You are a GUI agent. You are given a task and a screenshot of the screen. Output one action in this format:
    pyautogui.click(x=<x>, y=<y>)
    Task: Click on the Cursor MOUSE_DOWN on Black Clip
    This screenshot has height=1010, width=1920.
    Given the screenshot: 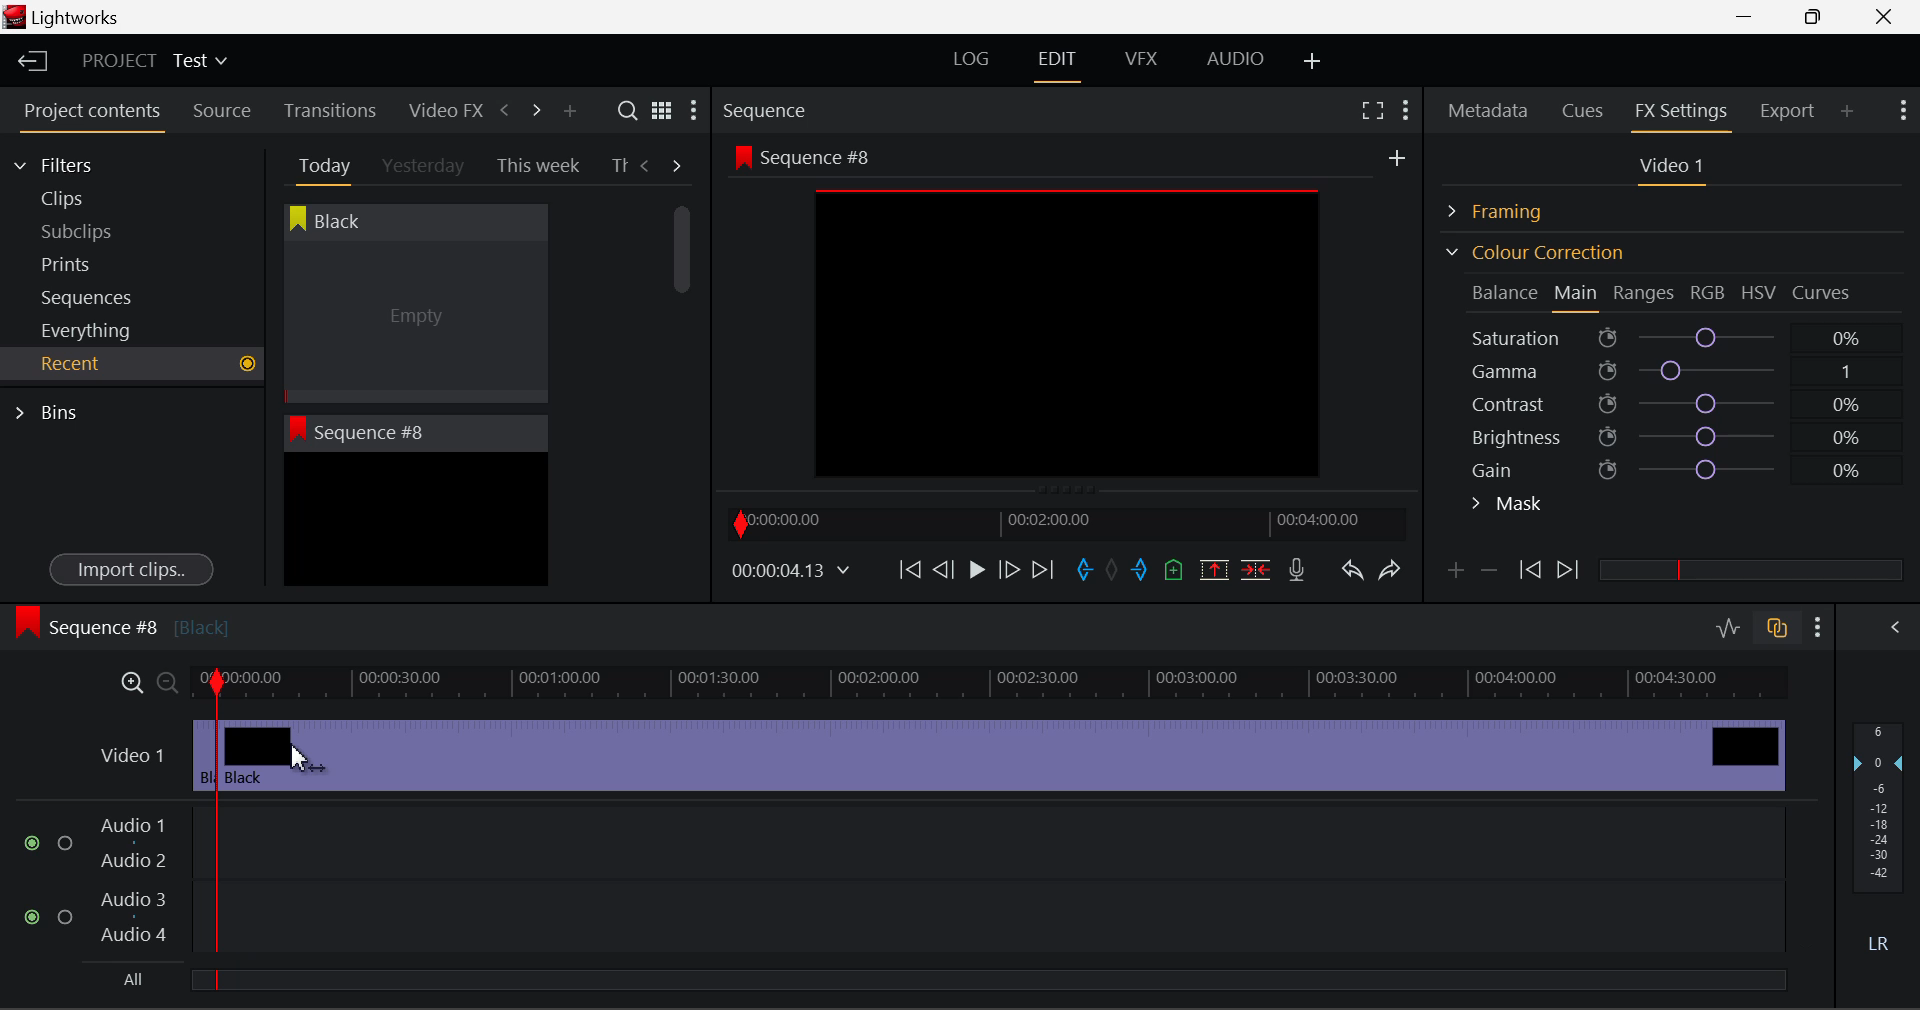 What is the action you would take?
    pyautogui.click(x=413, y=322)
    